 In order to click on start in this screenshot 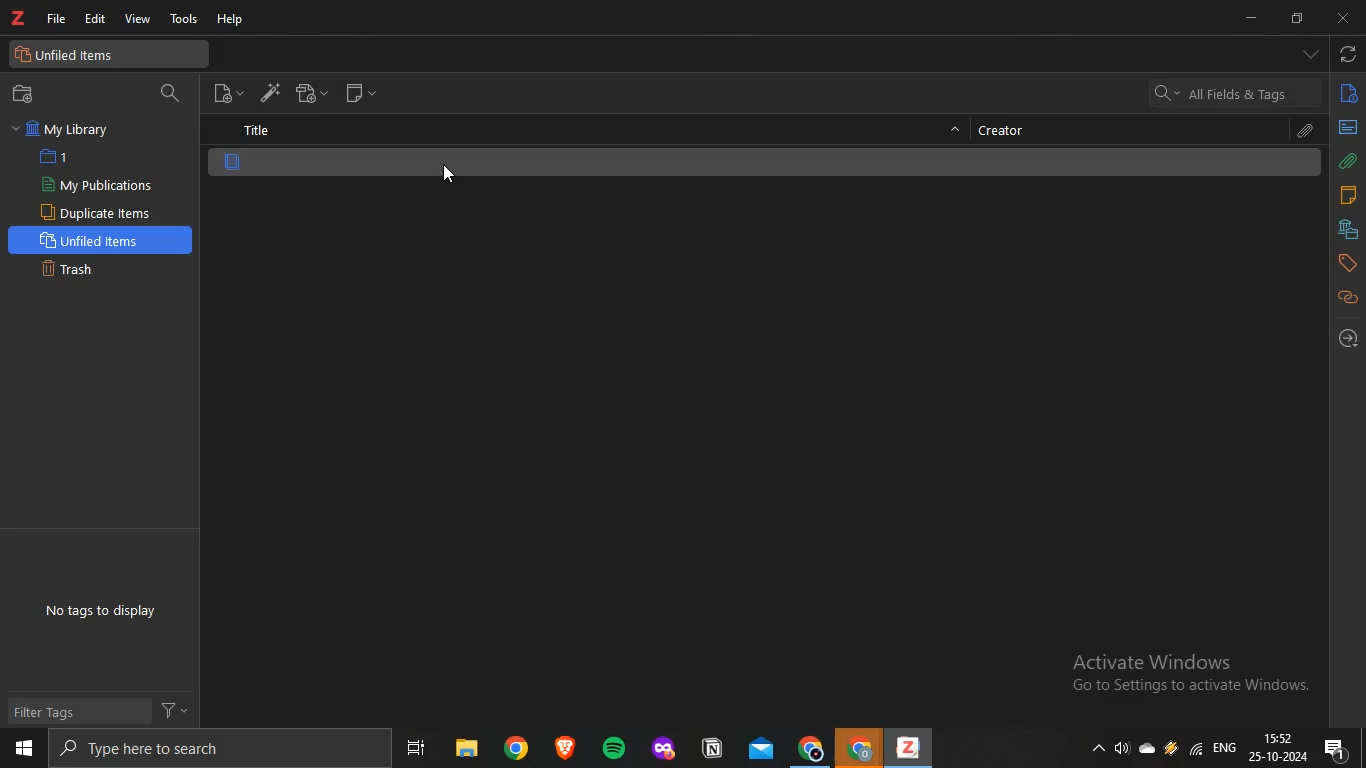, I will do `click(24, 750)`.